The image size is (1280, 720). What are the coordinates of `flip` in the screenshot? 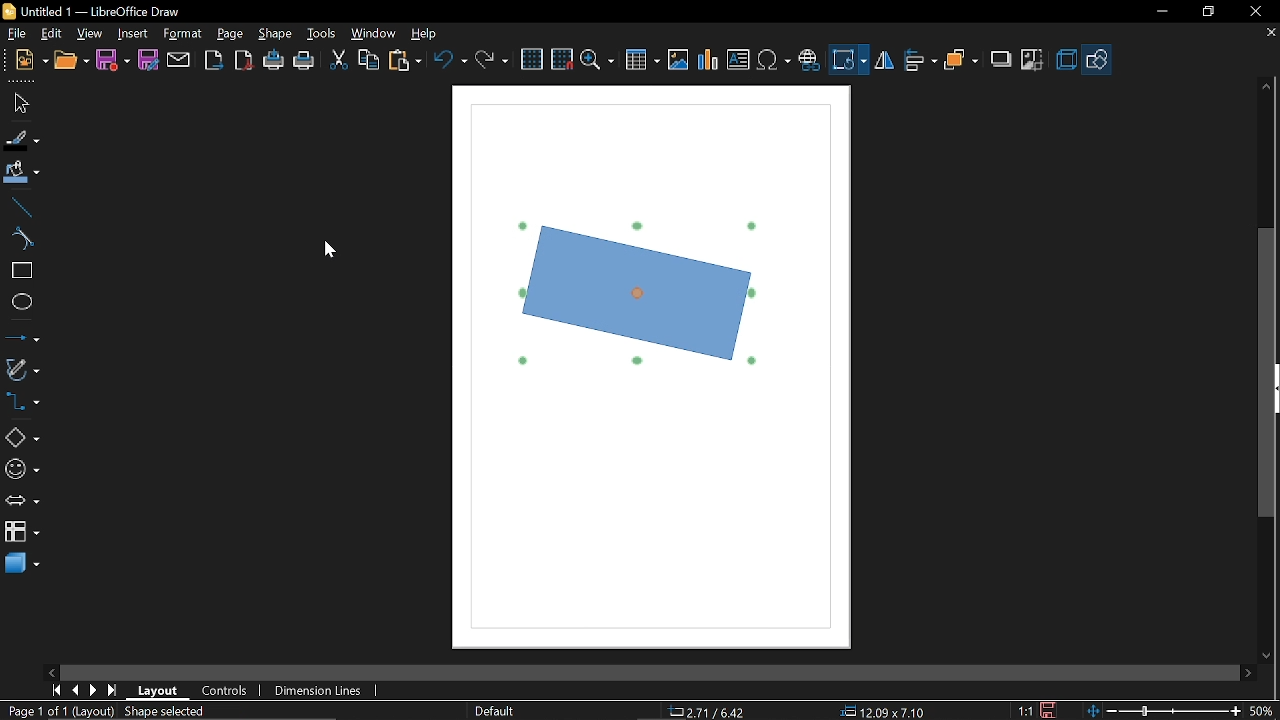 It's located at (884, 62).